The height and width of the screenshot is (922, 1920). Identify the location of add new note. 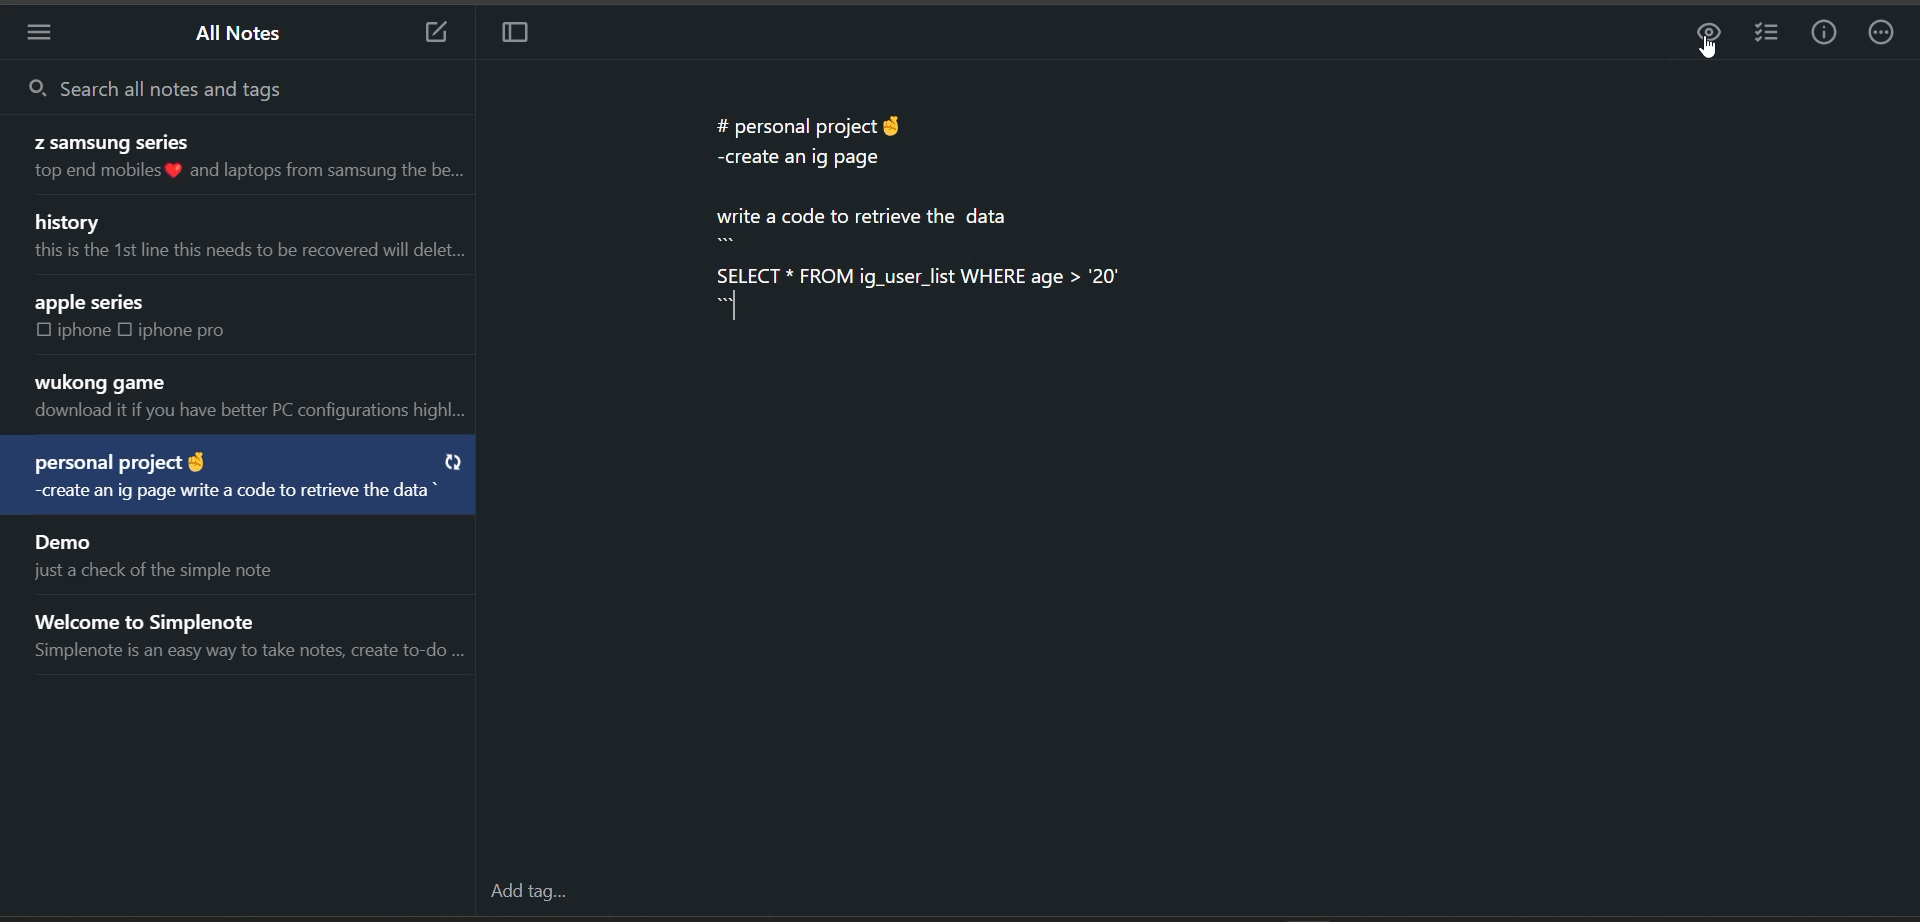
(429, 32).